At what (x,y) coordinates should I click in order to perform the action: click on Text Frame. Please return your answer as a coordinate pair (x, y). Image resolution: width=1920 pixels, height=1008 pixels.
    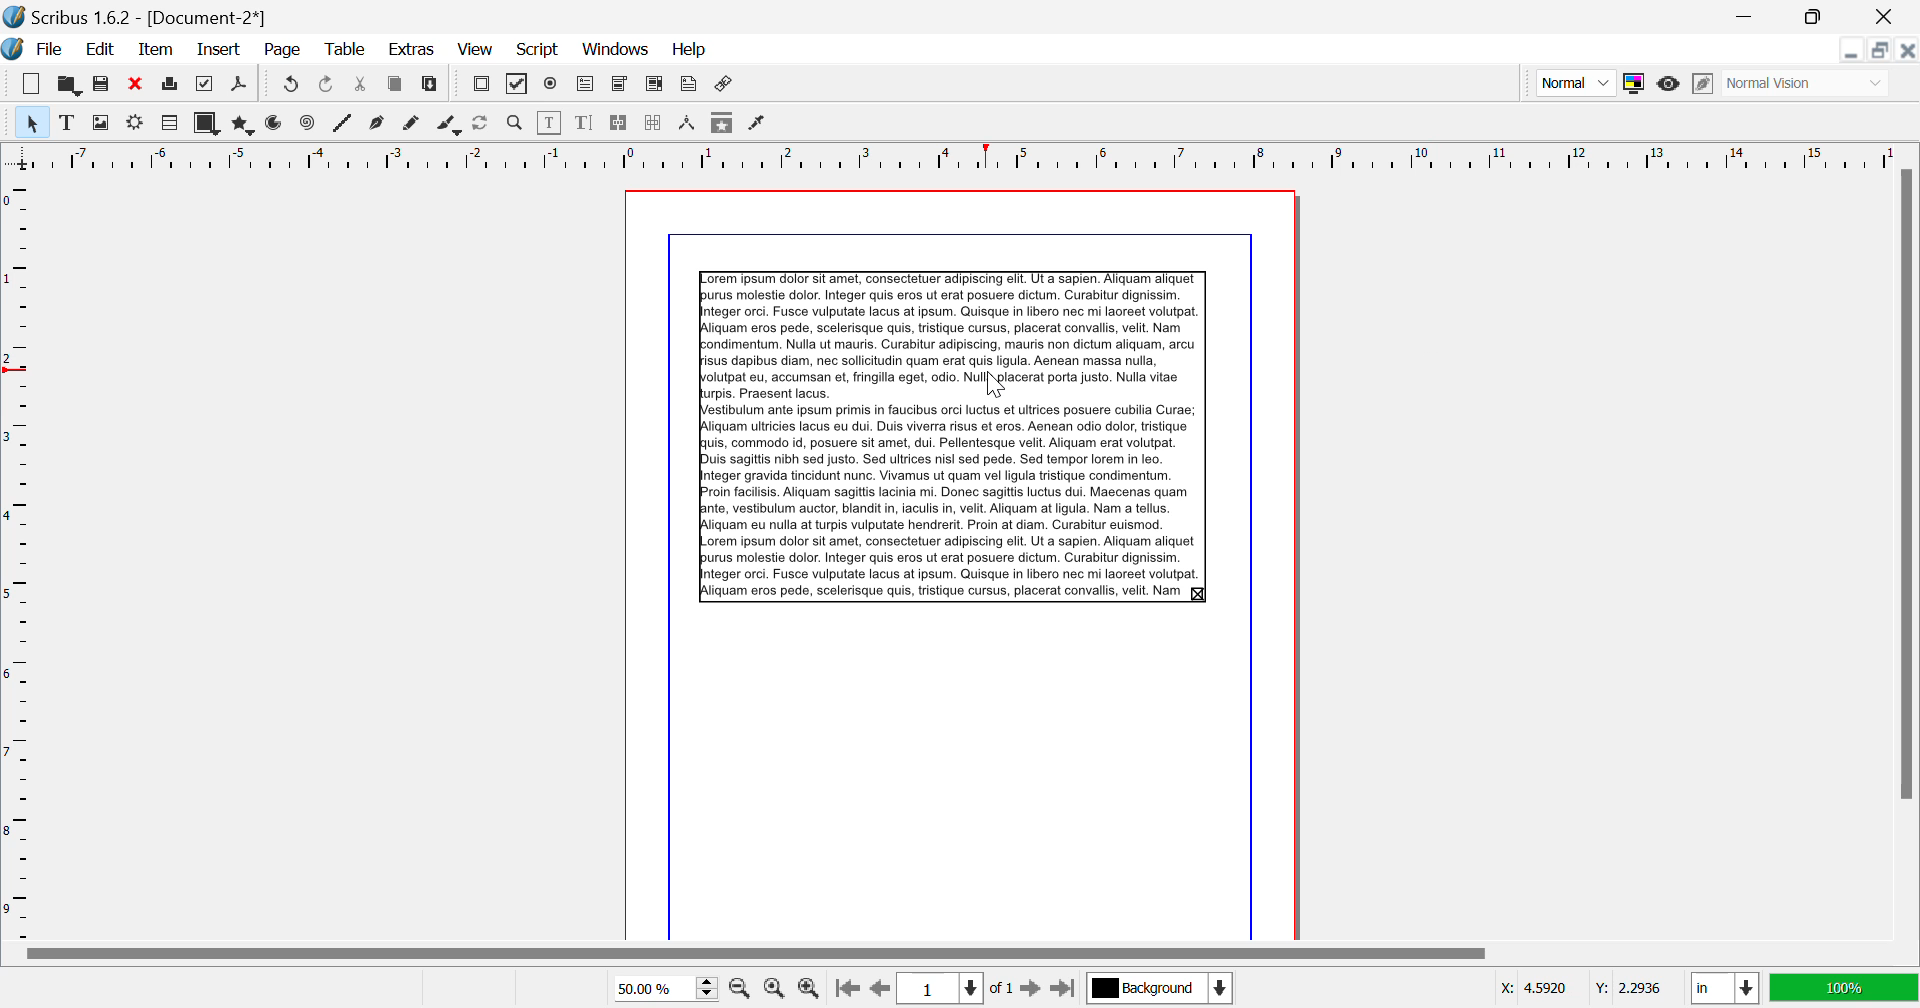
    Looking at the image, I should click on (67, 122).